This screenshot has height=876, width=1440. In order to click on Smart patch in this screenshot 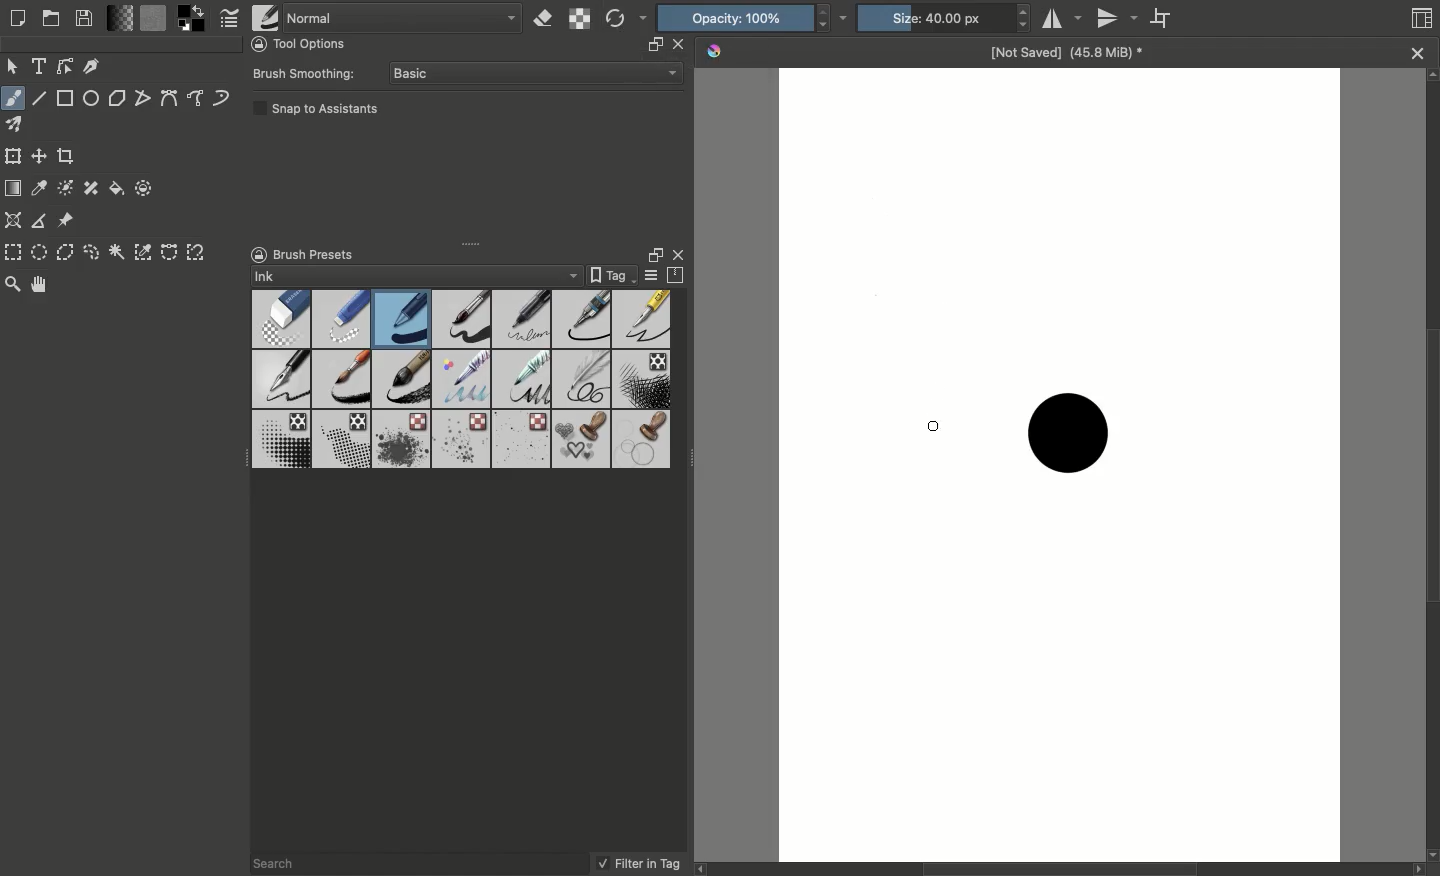, I will do `click(94, 188)`.